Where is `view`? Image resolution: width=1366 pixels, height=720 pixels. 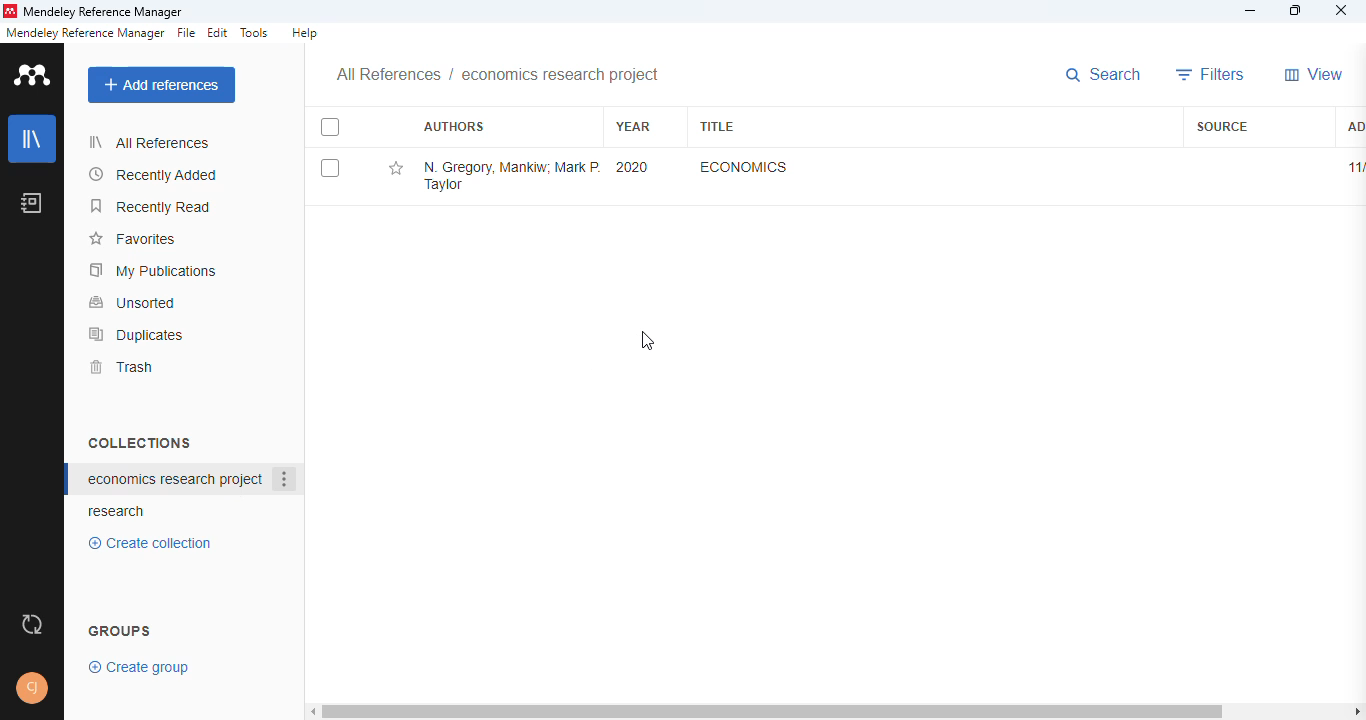 view is located at coordinates (1314, 74).